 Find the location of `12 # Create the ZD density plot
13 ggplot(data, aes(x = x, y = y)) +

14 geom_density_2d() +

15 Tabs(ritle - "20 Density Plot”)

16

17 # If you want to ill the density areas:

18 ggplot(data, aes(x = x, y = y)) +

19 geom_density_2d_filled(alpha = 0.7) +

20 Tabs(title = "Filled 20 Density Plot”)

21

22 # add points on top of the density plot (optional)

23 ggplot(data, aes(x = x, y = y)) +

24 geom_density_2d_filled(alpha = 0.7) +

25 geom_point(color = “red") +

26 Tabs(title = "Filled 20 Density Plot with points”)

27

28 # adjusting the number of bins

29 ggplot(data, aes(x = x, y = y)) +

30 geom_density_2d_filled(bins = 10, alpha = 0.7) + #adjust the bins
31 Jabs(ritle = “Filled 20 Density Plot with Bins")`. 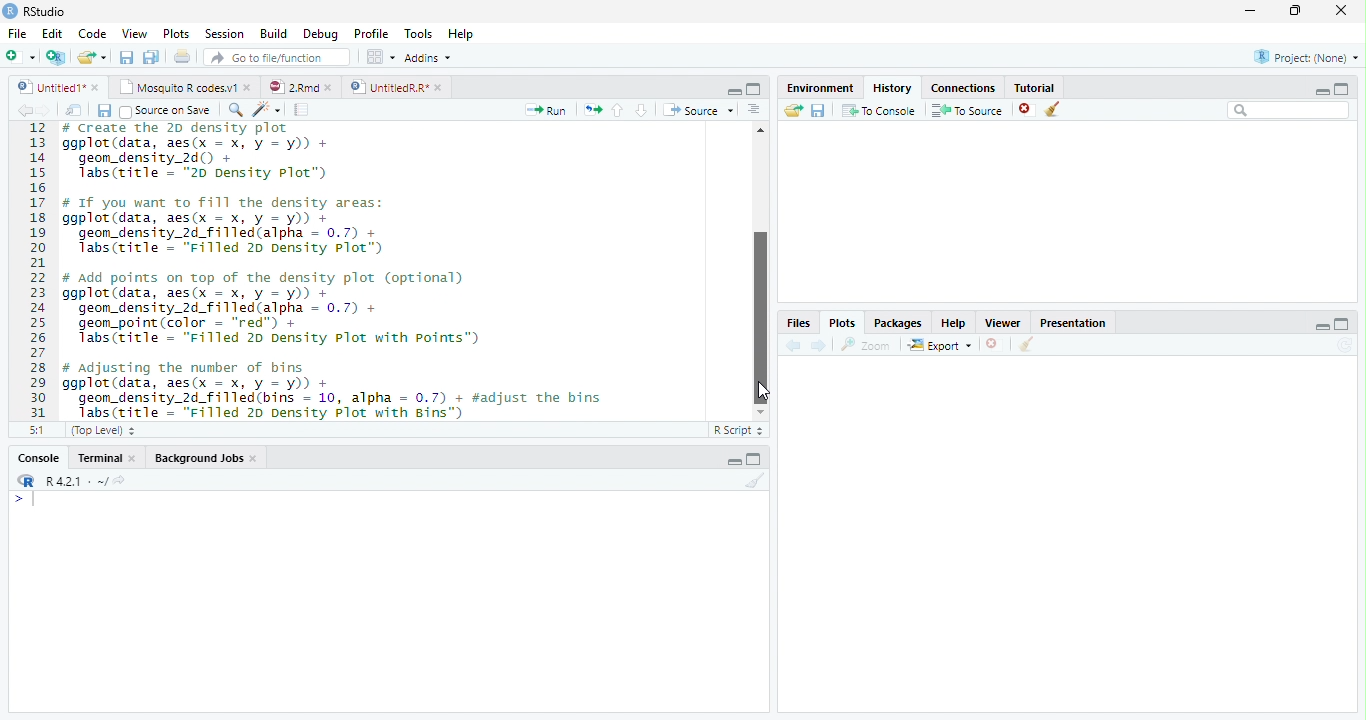

12 # Create the ZD density plot
13 ggplot(data, aes(x = x, y = y)) +

14 geom_density_2d() +

15 Tabs(ritle - "20 Density Plot”)

16

17 # If you want to ill the density areas:

18 ggplot(data, aes(x = x, y = y)) +

19 geom_density_2d_filled(alpha = 0.7) +

20 Tabs(title = "Filled 20 Density Plot”)

21

22 # add points on top of the density plot (optional)

23 ggplot(data, aes(x = x, y = y)) +

24 geom_density_2d_filled(alpha = 0.7) +

25 geom_point(color = “red") +

26 Tabs(title = "Filled 20 Density Plot with points”)

27

28 # adjusting the number of bins

29 ggplot(data, aes(x = x, y = y)) +

30 geom_density_2d_filled(bins = 10, alpha = 0.7) + #adjust the bins
31 Jabs(ritle = “Filled 20 Density Plot with Bins") is located at coordinates (356, 272).